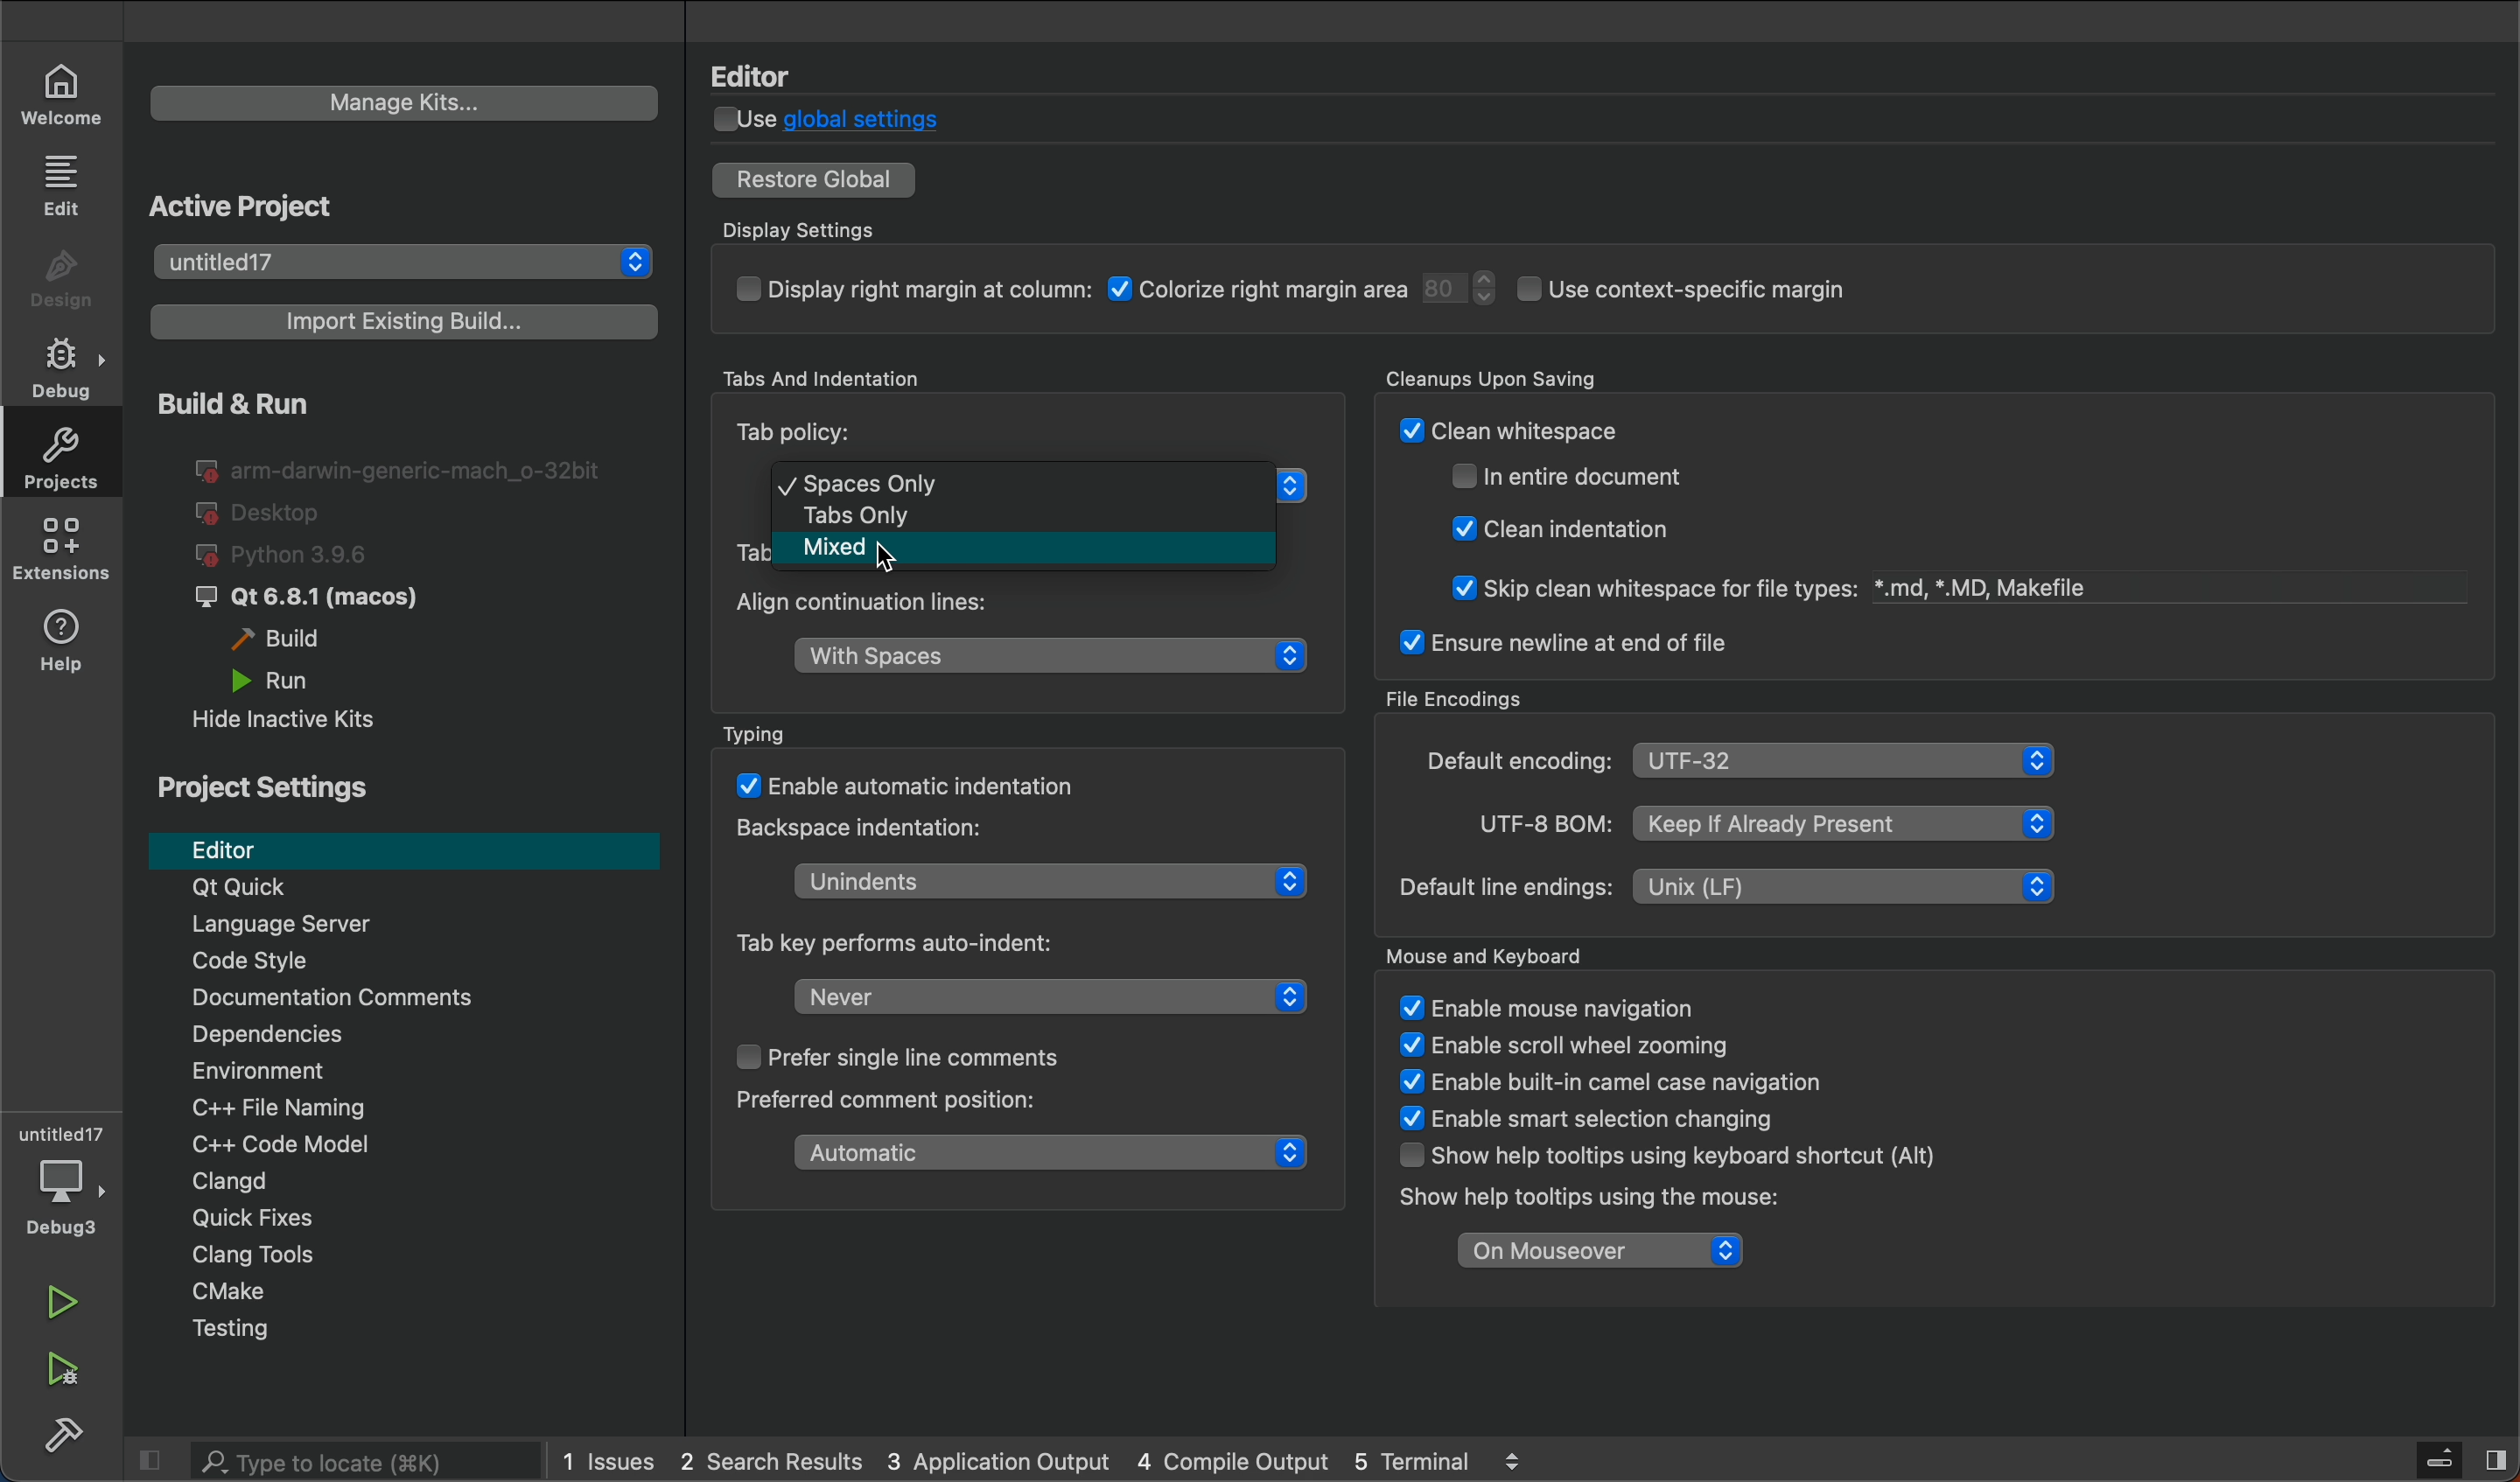 Image resolution: width=2520 pixels, height=1482 pixels. Describe the element at coordinates (873, 829) in the screenshot. I see `backspace indentation` at that location.